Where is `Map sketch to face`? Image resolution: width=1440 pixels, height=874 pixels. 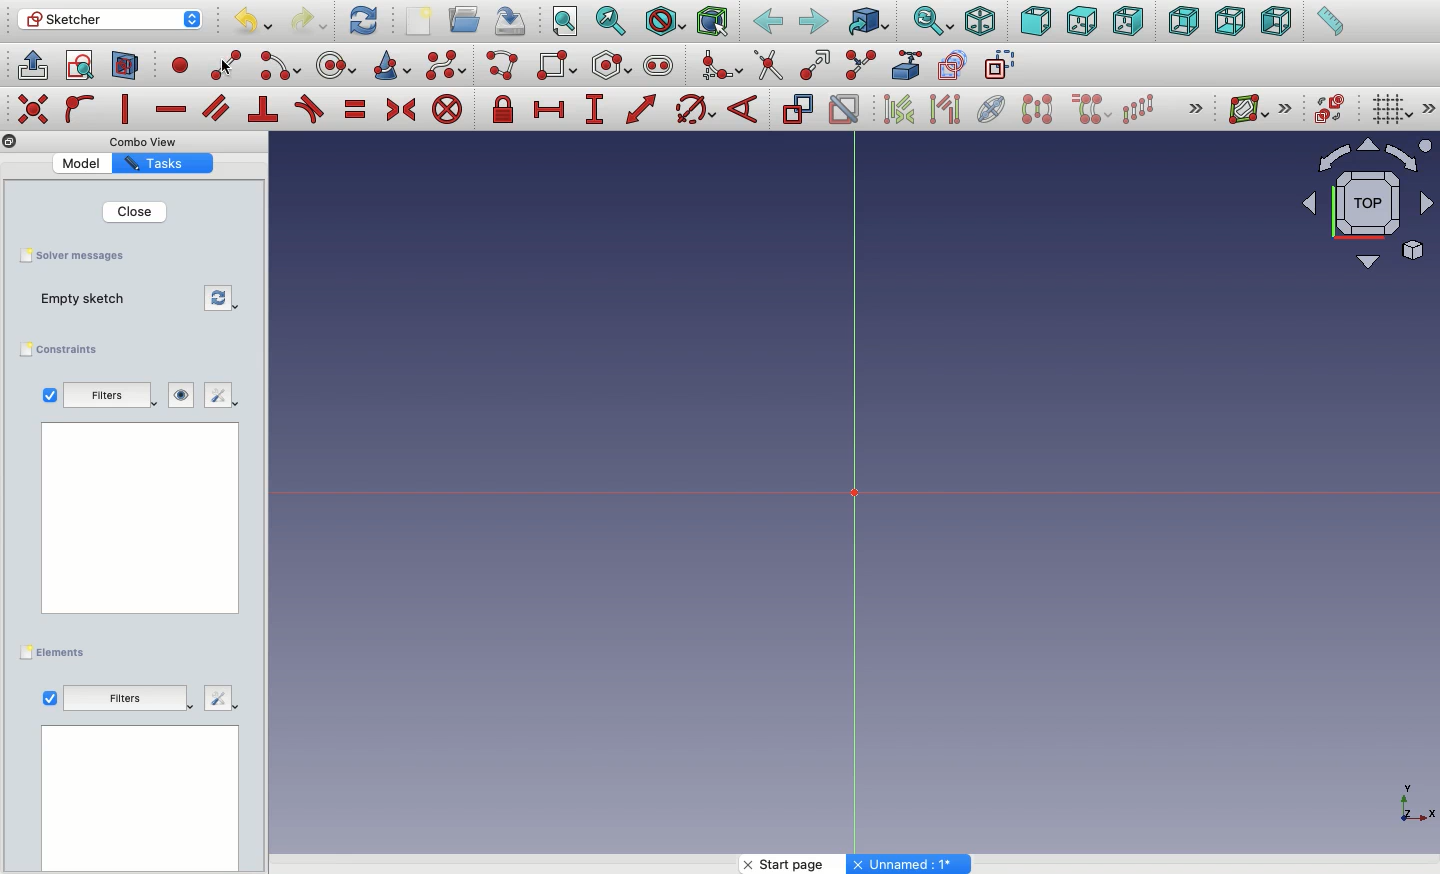 Map sketch to face is located at coordinates (126, 66).